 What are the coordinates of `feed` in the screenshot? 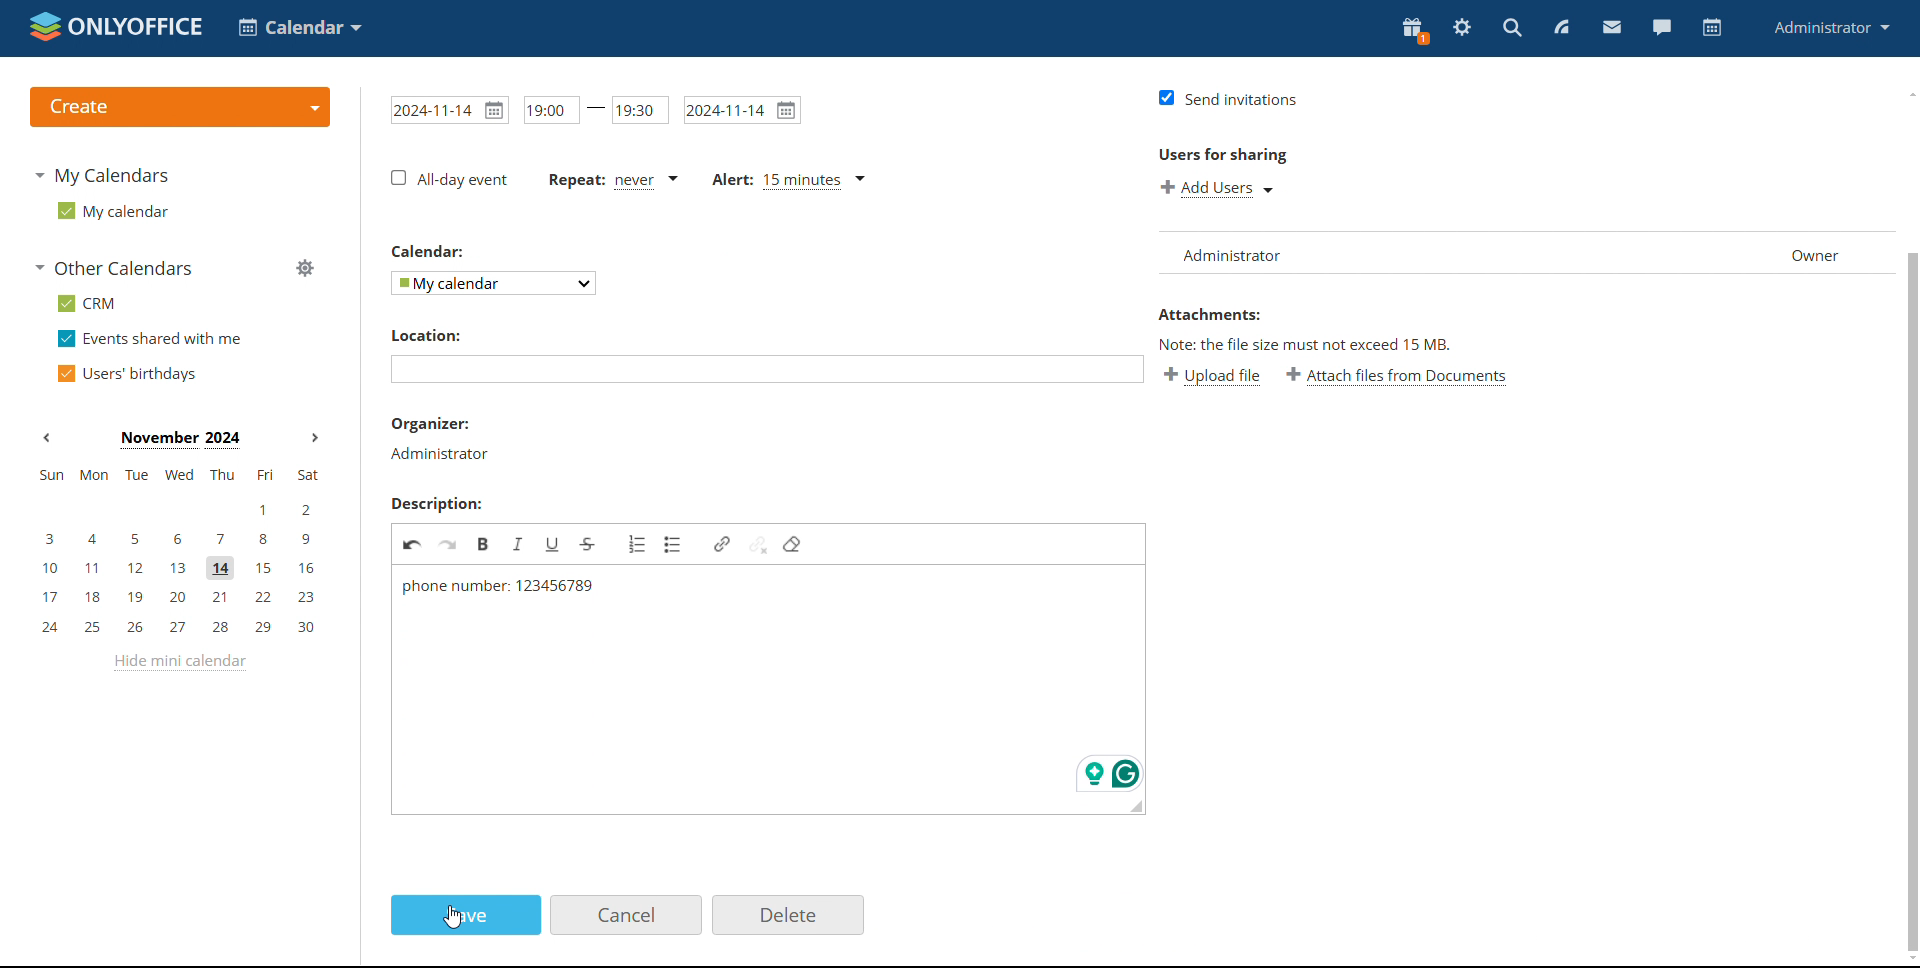 It's located at (1562, 28).